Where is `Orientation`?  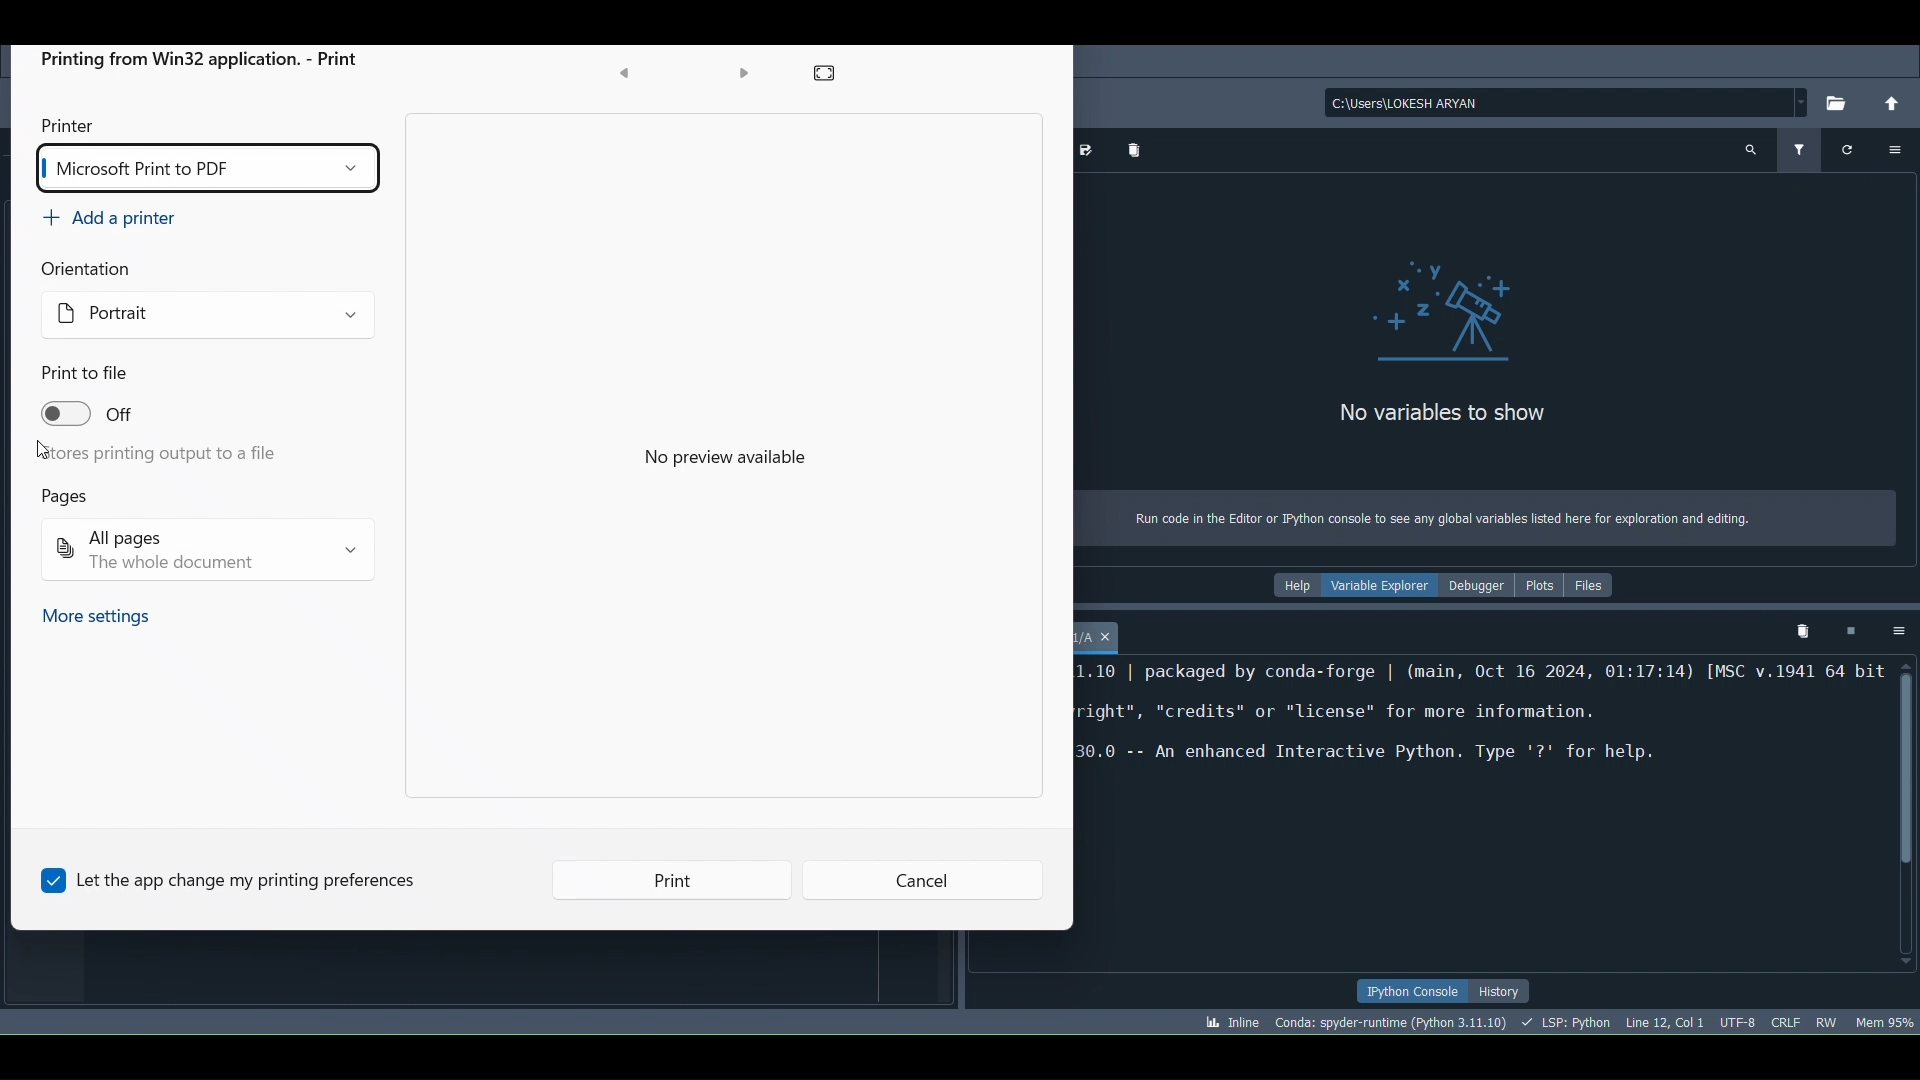
Orientation is located at coordinates (101, 269).